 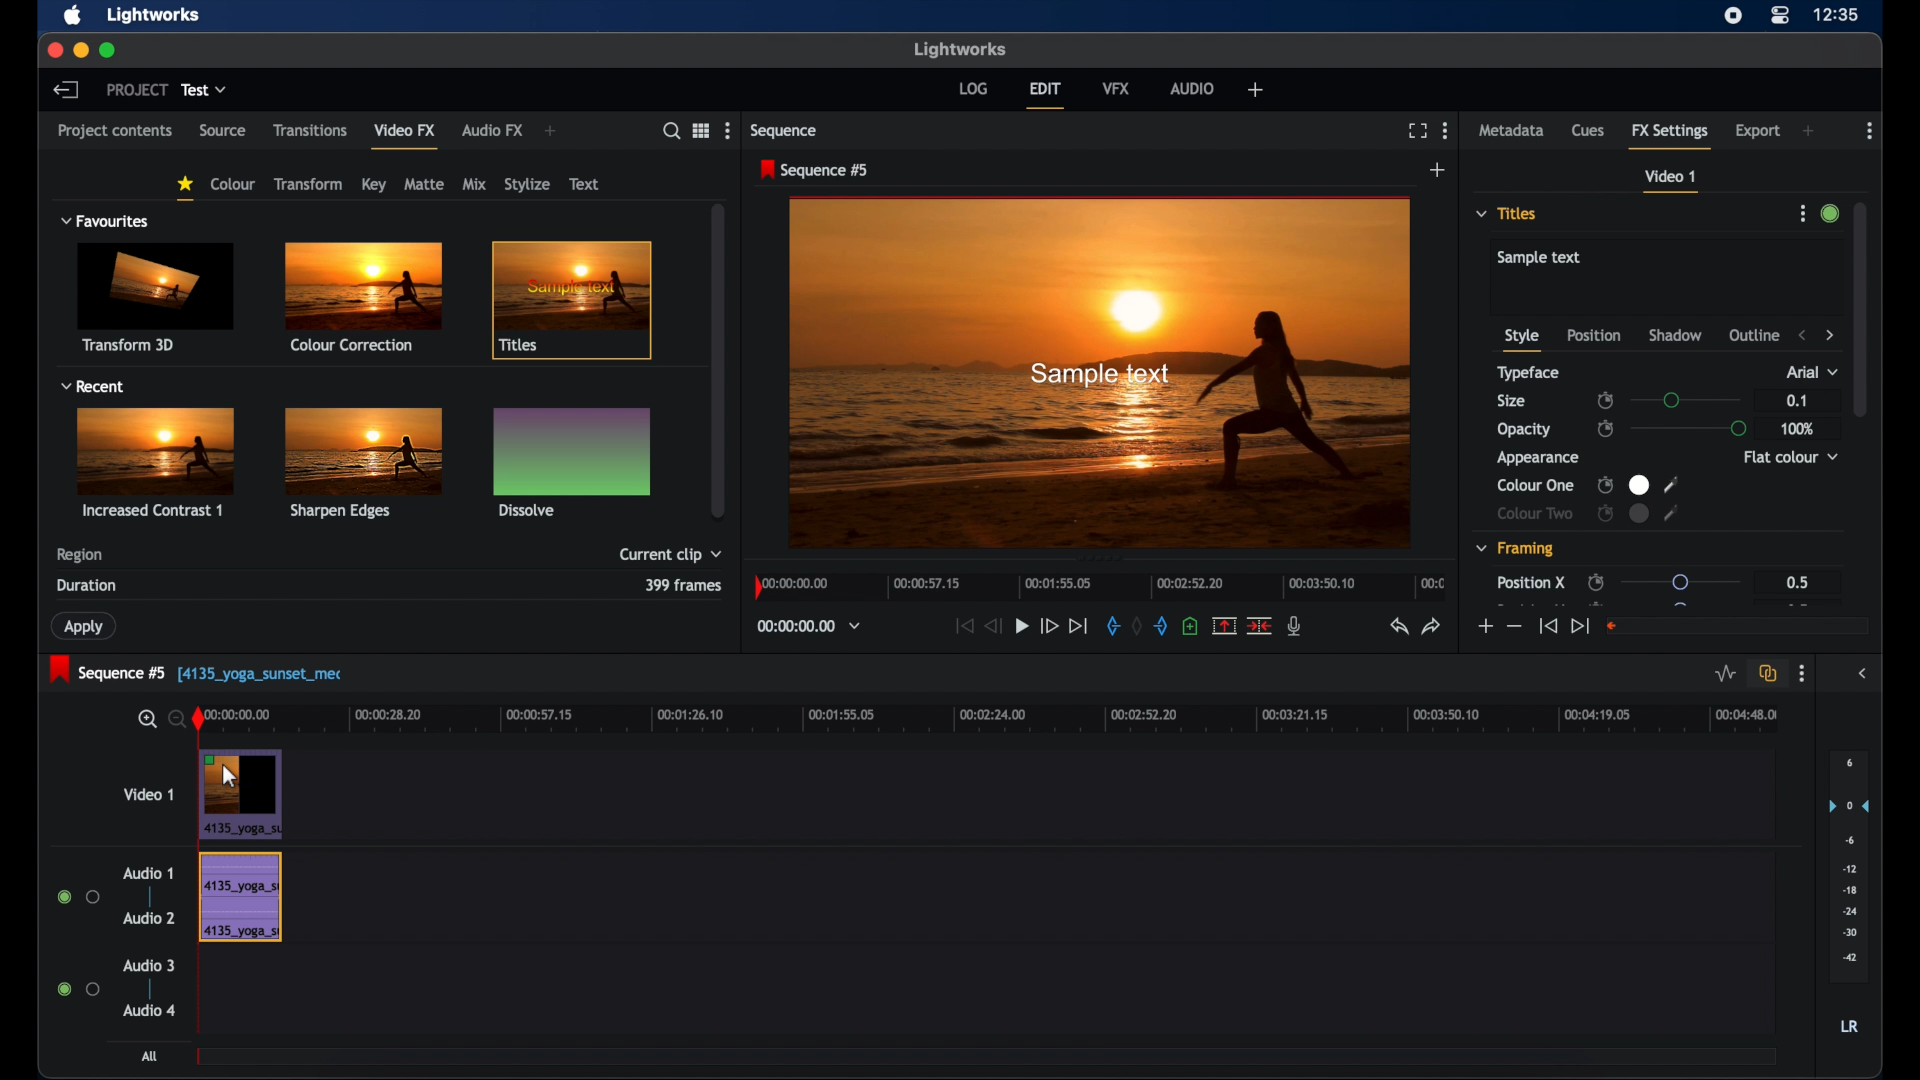 What do you see at coordinates (1514, 549) in the screenshot?
I see `framing ` at bounding box center [1514, 549].